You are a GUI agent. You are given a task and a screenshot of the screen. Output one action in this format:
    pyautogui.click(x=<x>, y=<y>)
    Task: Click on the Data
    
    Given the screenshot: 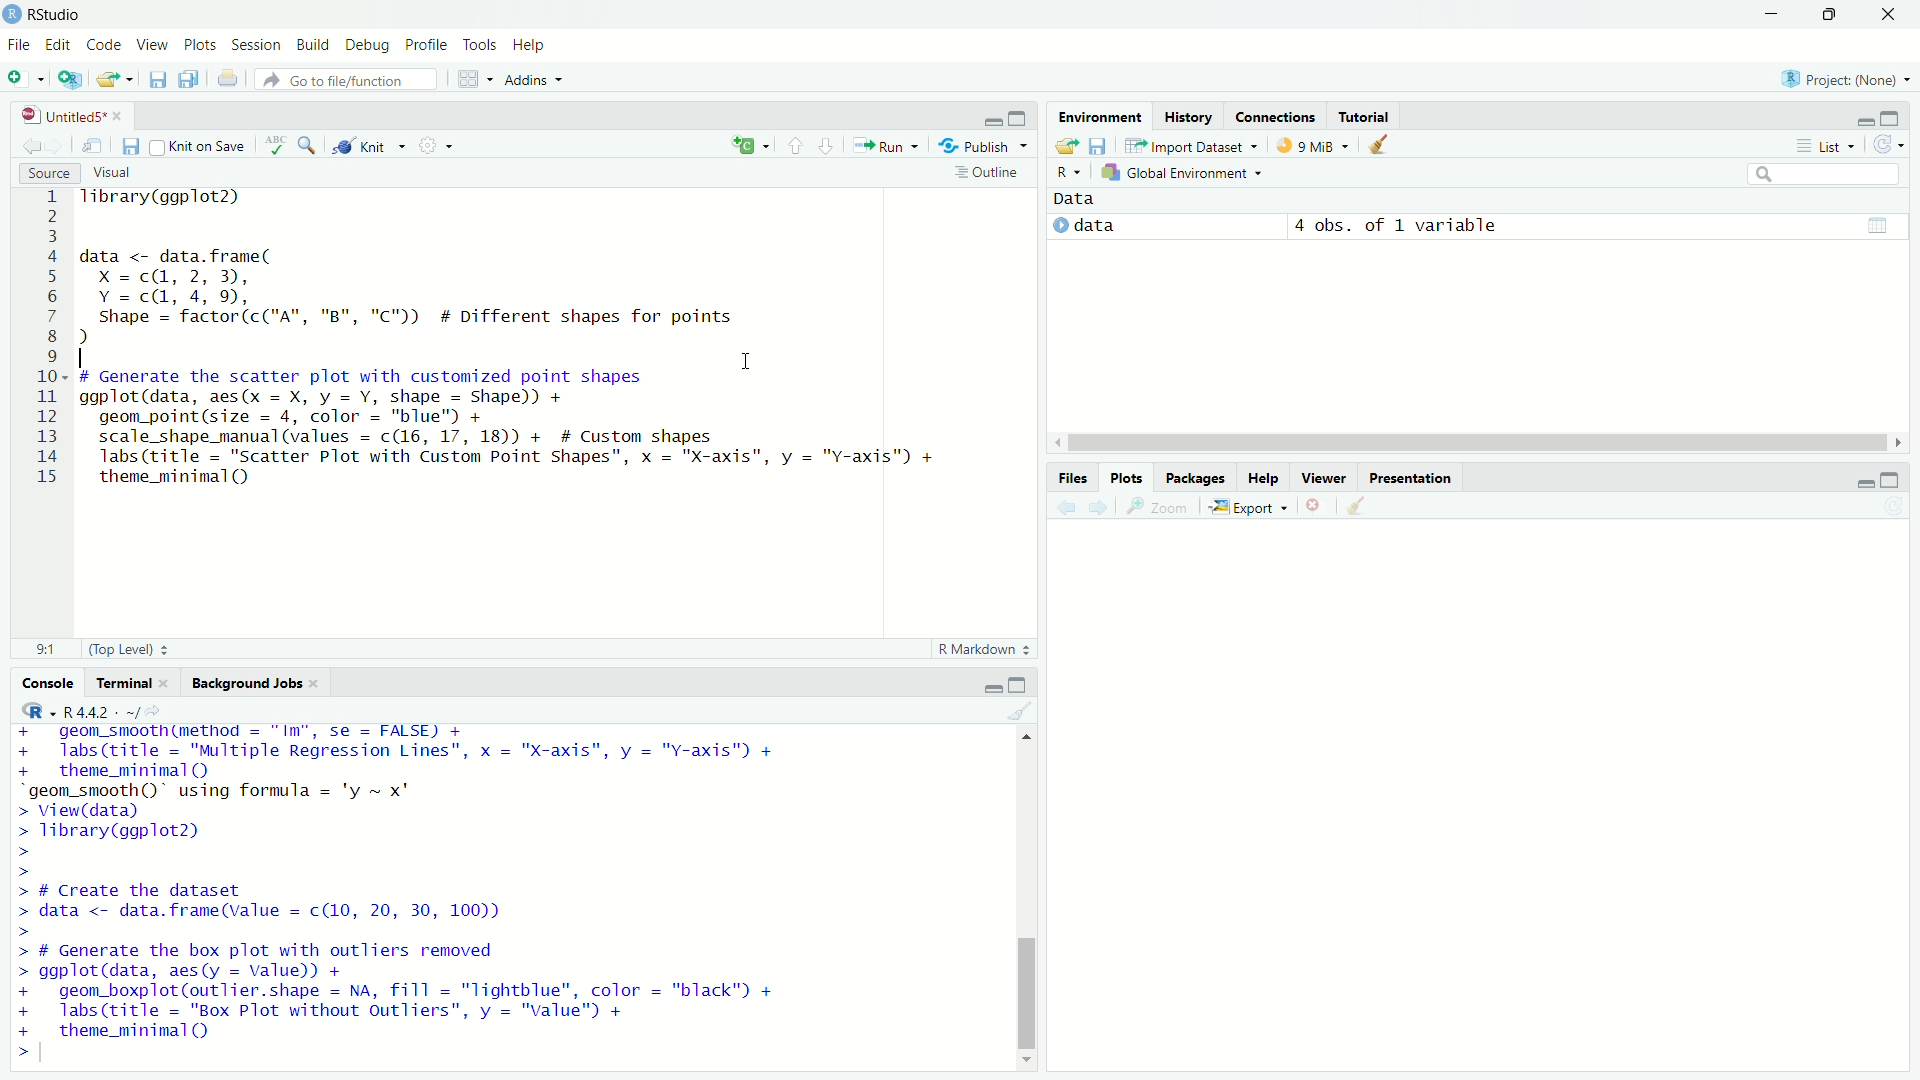 What is the action you would take?
    pyautogui.click(x=1075, y=199)
    